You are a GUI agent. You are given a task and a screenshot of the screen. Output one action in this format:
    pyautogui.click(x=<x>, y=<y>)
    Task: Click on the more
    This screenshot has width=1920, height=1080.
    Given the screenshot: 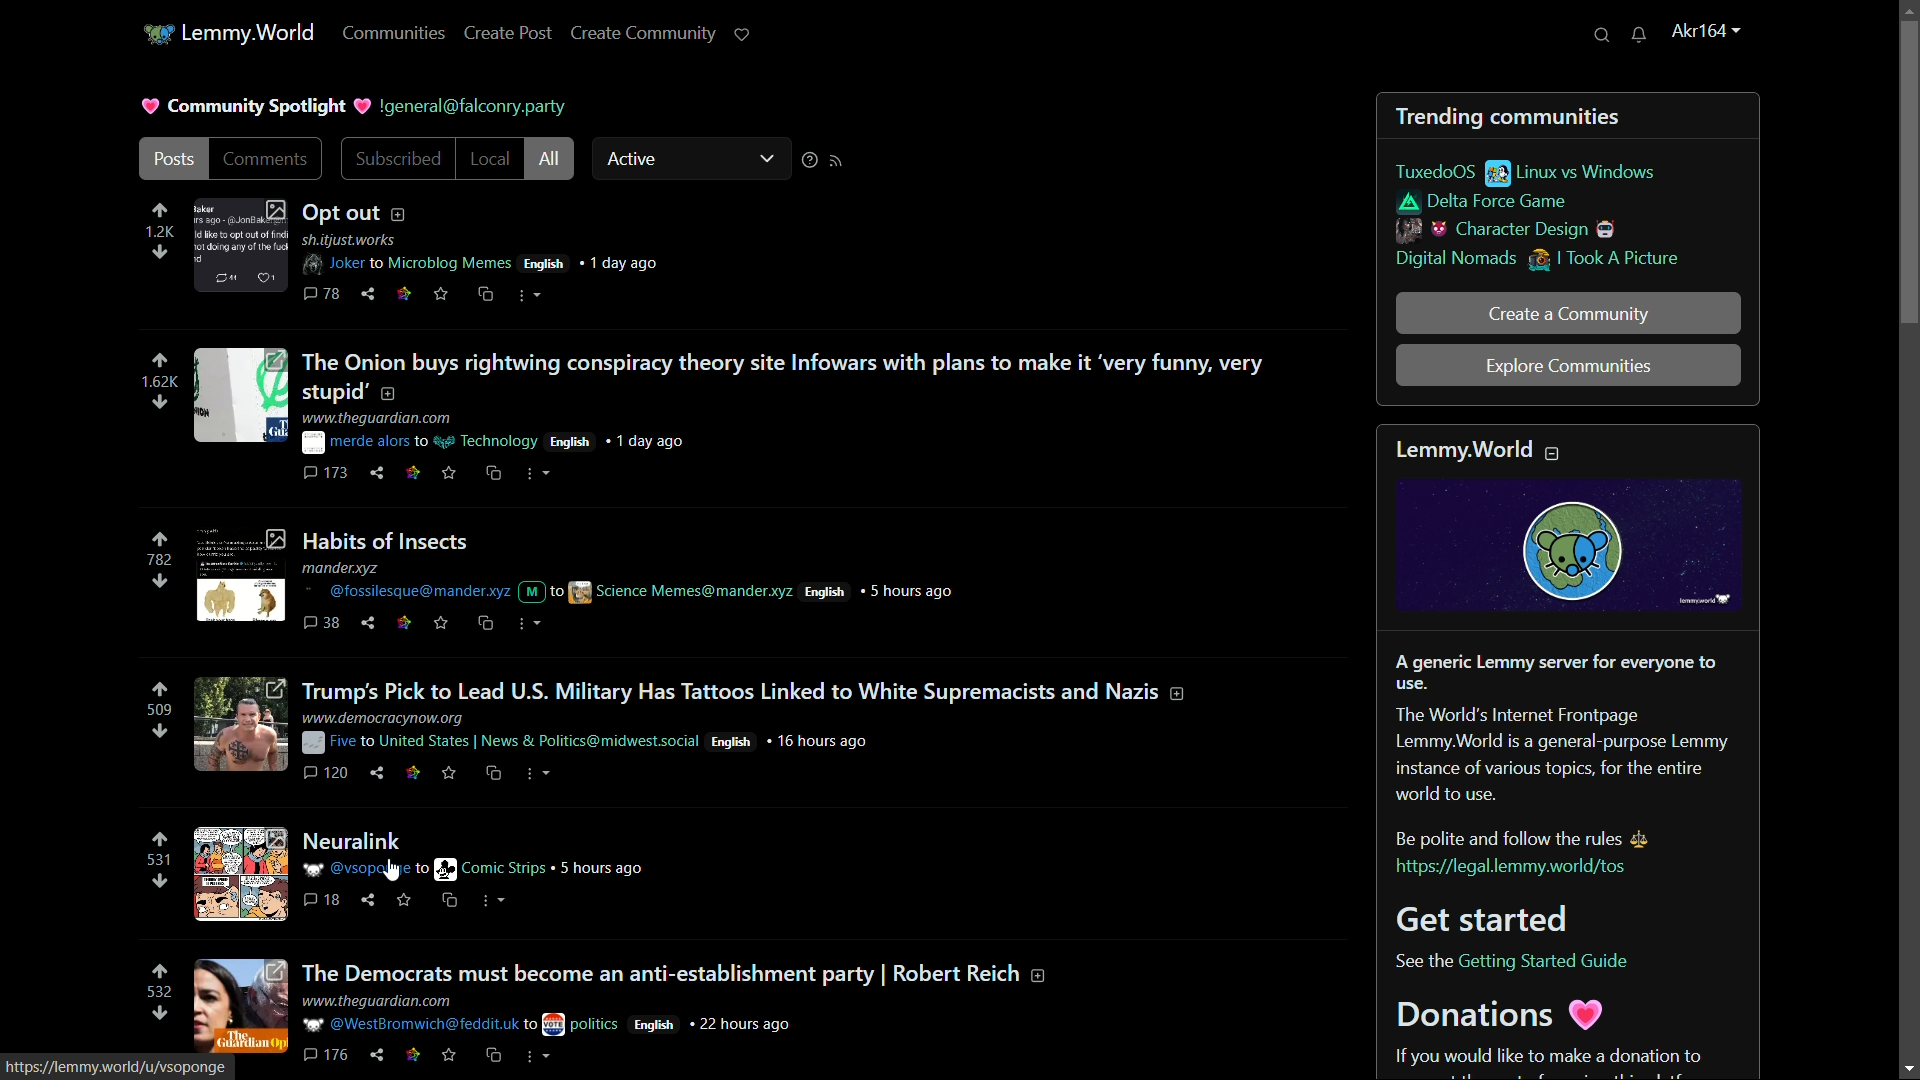 What is the action you would take?
    pyautogui.click(x=540, y=1057)
    